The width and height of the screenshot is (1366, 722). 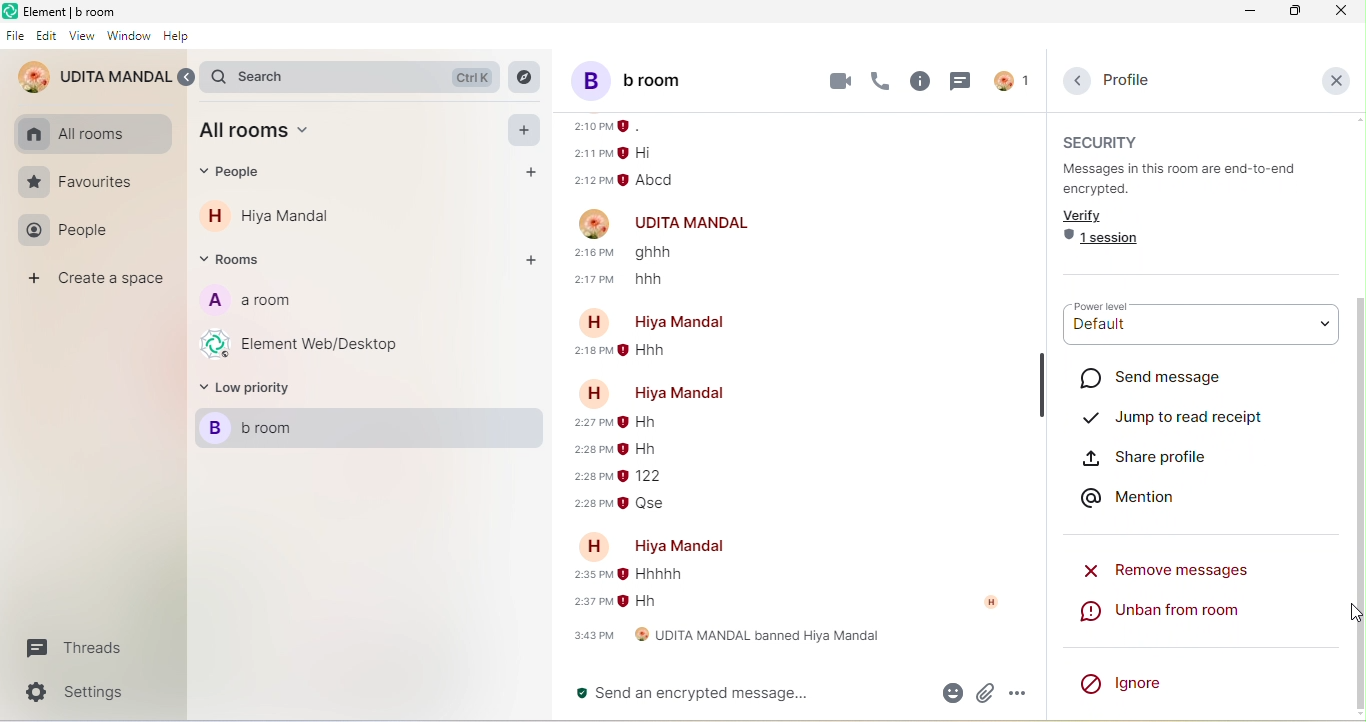 What do you see at coordinates (238, 260) in the screenshot?
I see `rooms` at bounding box center [238, 260].